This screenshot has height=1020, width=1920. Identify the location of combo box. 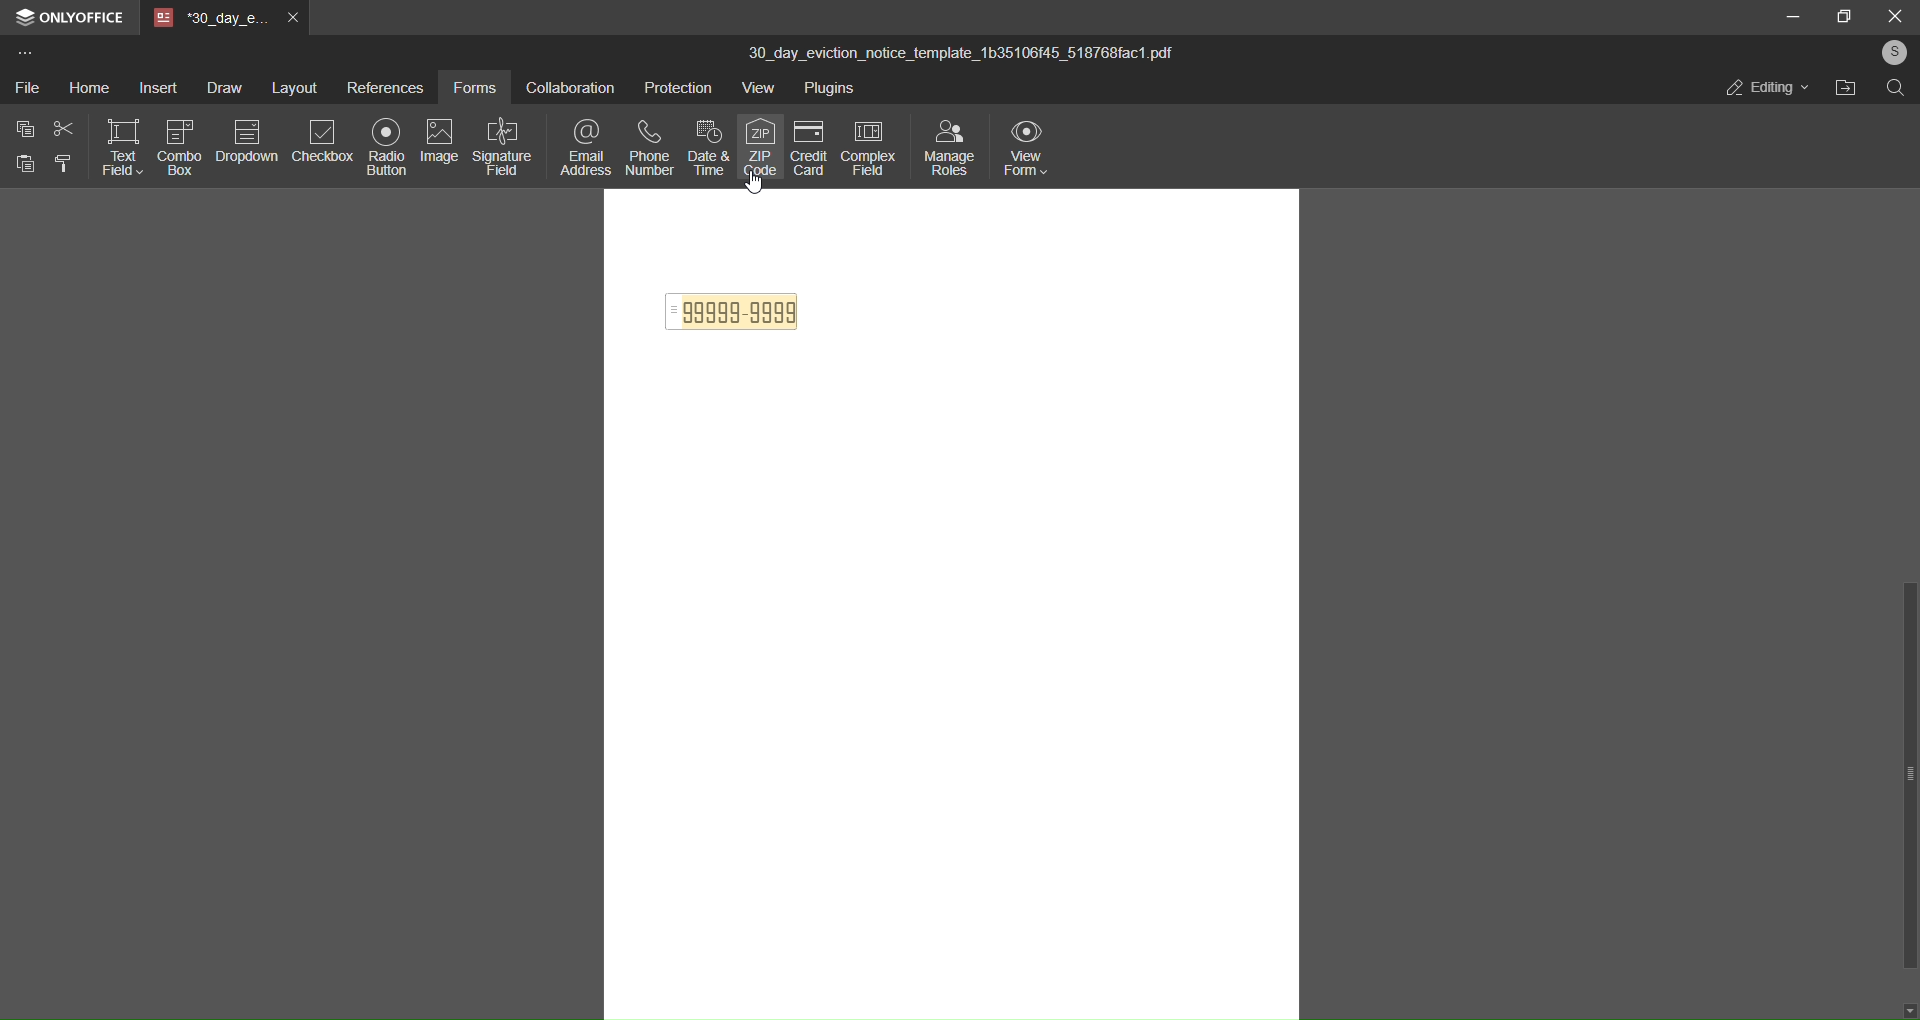
(178, 144).